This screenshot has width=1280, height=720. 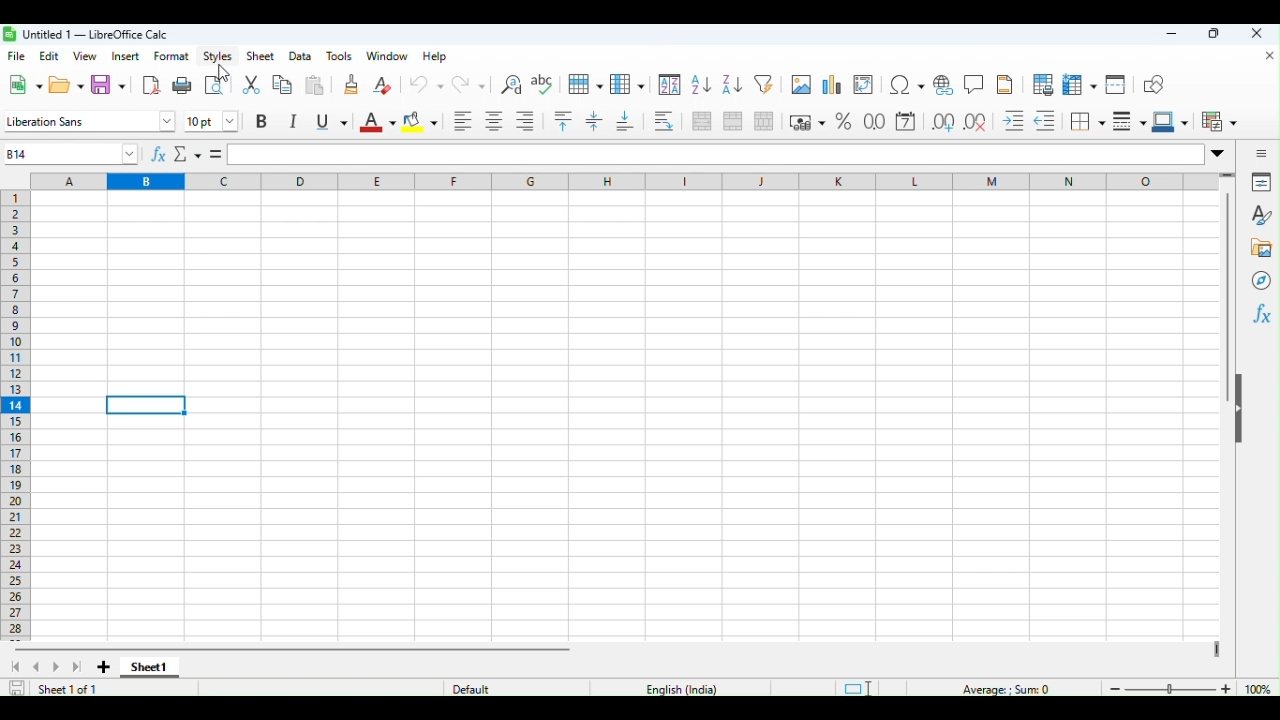 I want to click on paste, so click(x=315, y=85).